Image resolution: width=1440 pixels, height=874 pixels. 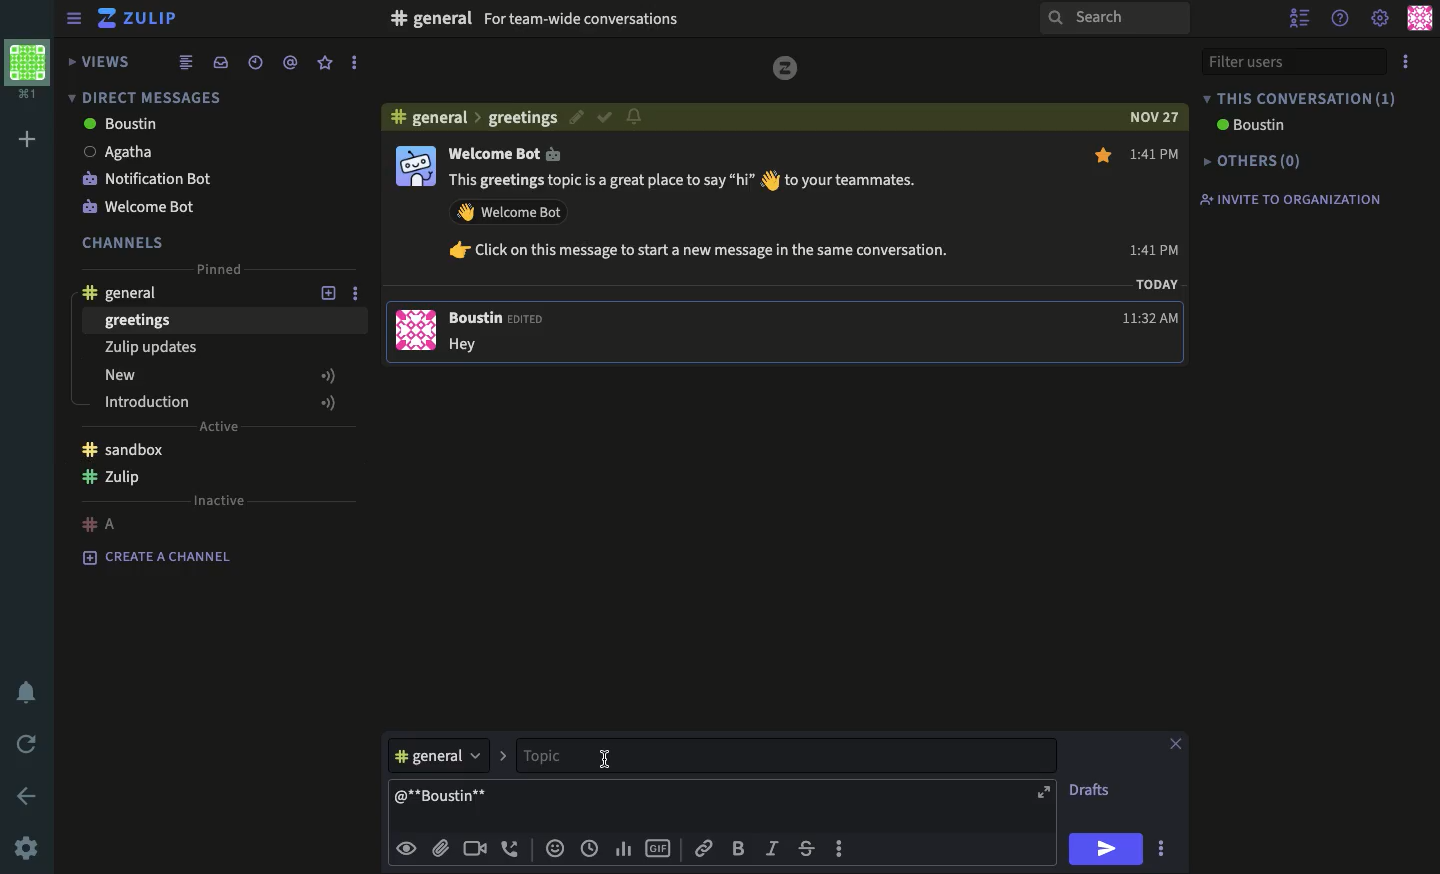 What do you see at coordinates (1381, 20) in the screenshot?
I see `settings` at bounding box center [1381, 20].